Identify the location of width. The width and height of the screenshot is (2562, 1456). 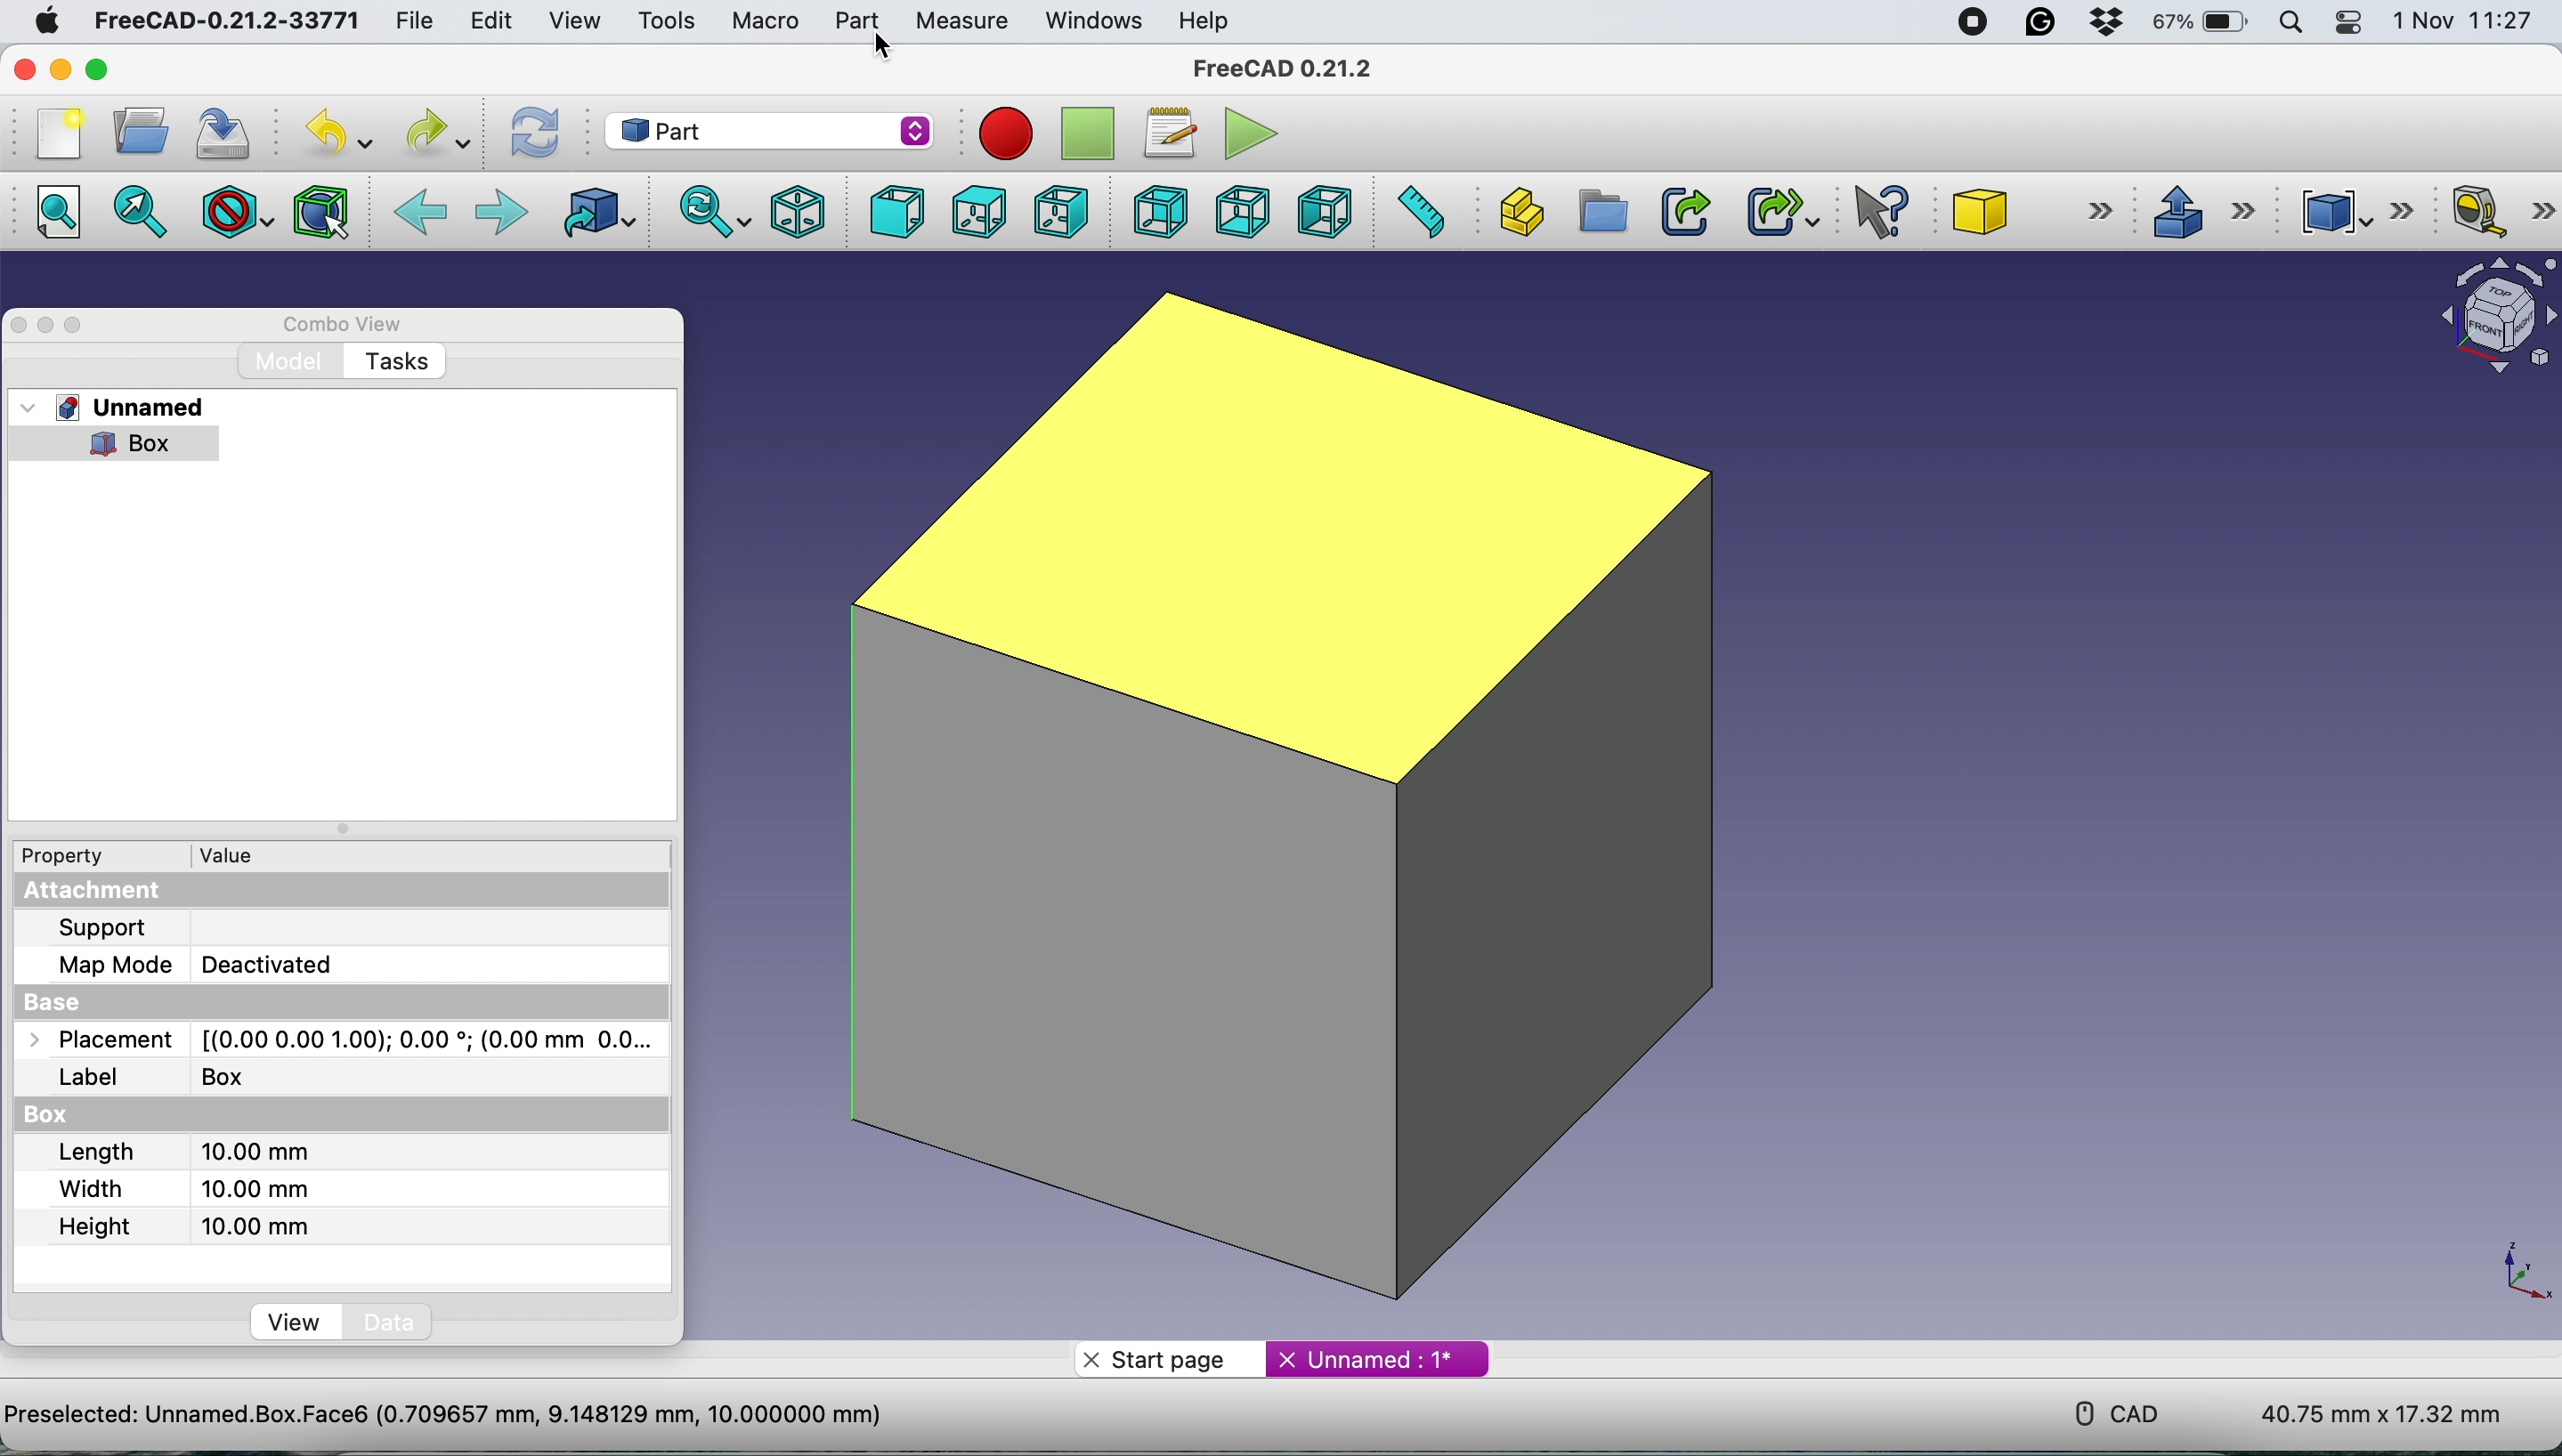
(180, 1188).